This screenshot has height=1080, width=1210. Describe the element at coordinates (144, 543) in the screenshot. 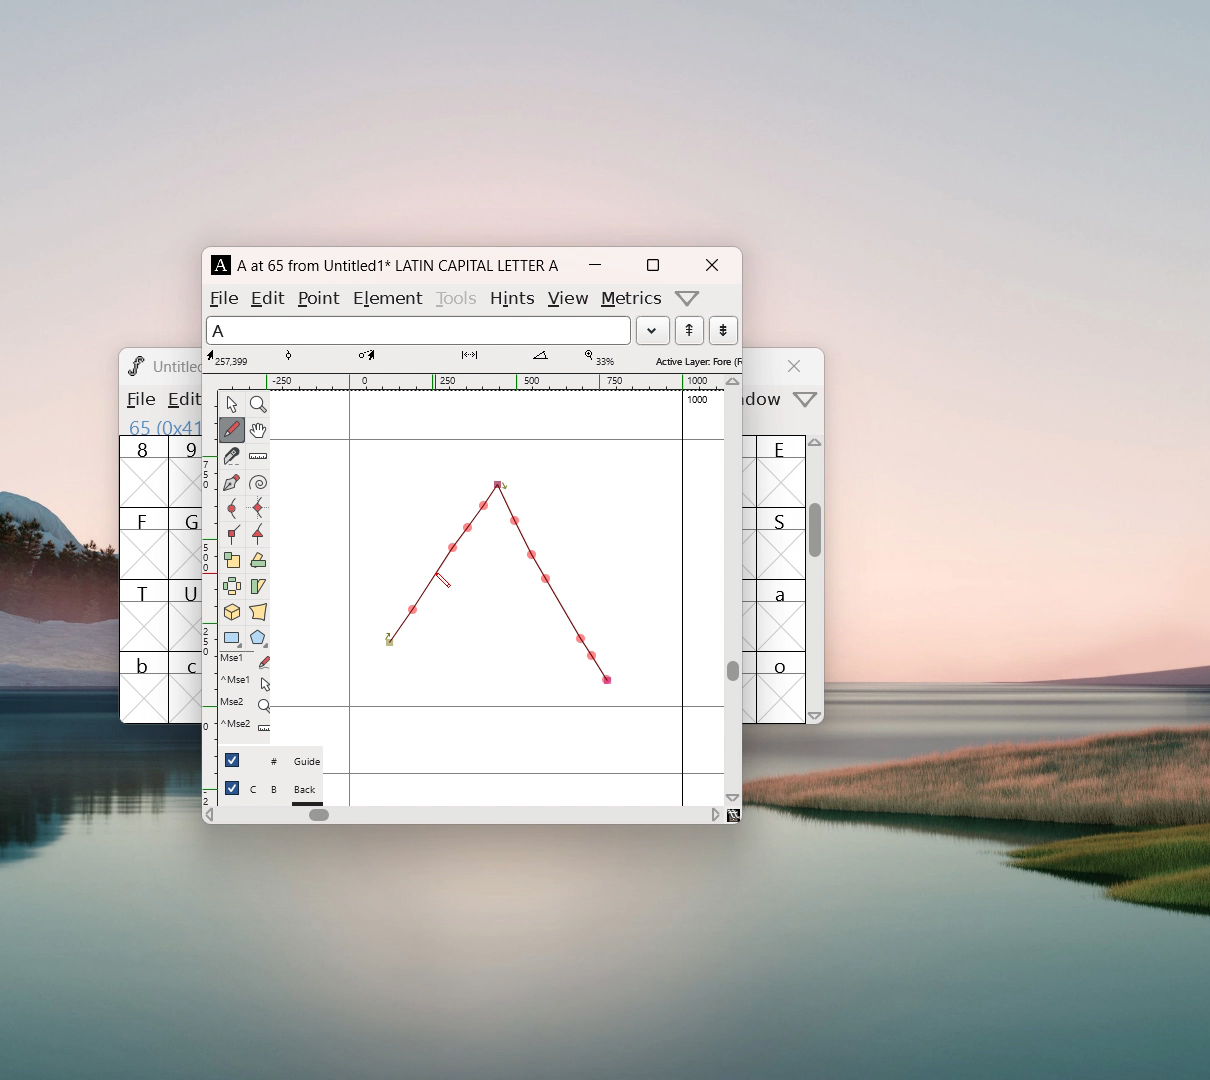

I see `F` at that location.